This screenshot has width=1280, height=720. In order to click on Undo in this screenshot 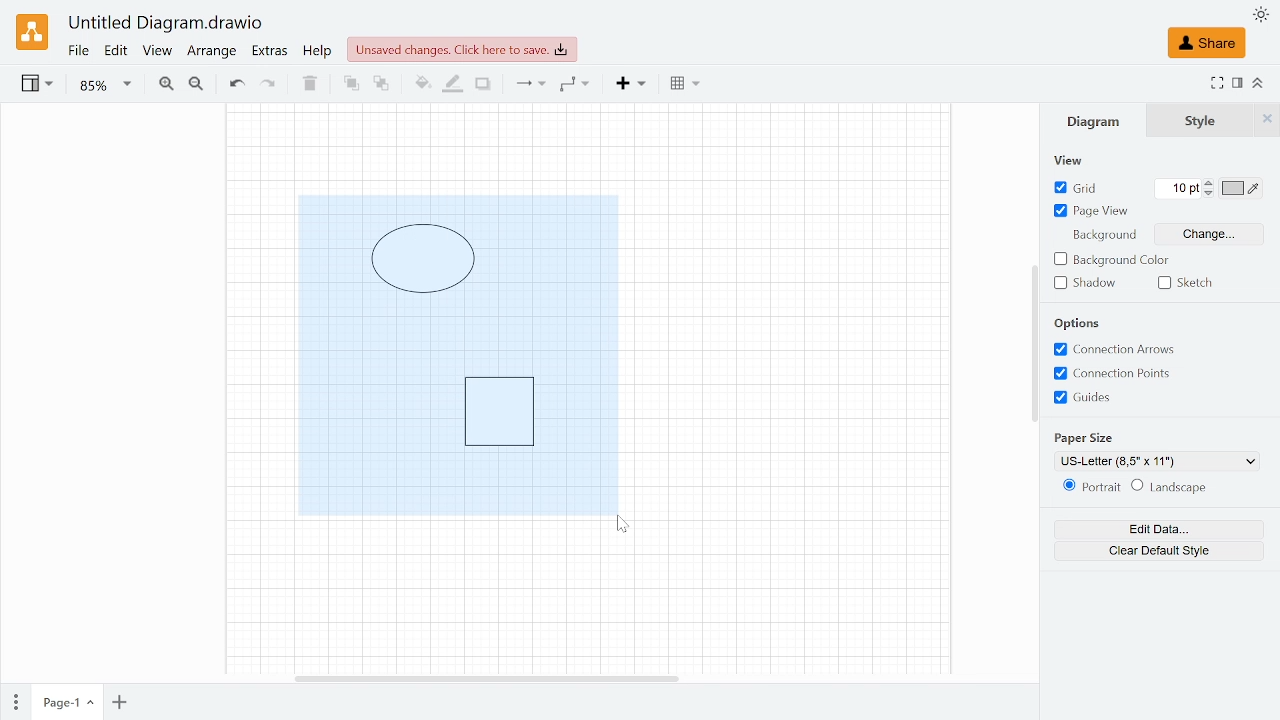, I will do `click(236, 85)`.